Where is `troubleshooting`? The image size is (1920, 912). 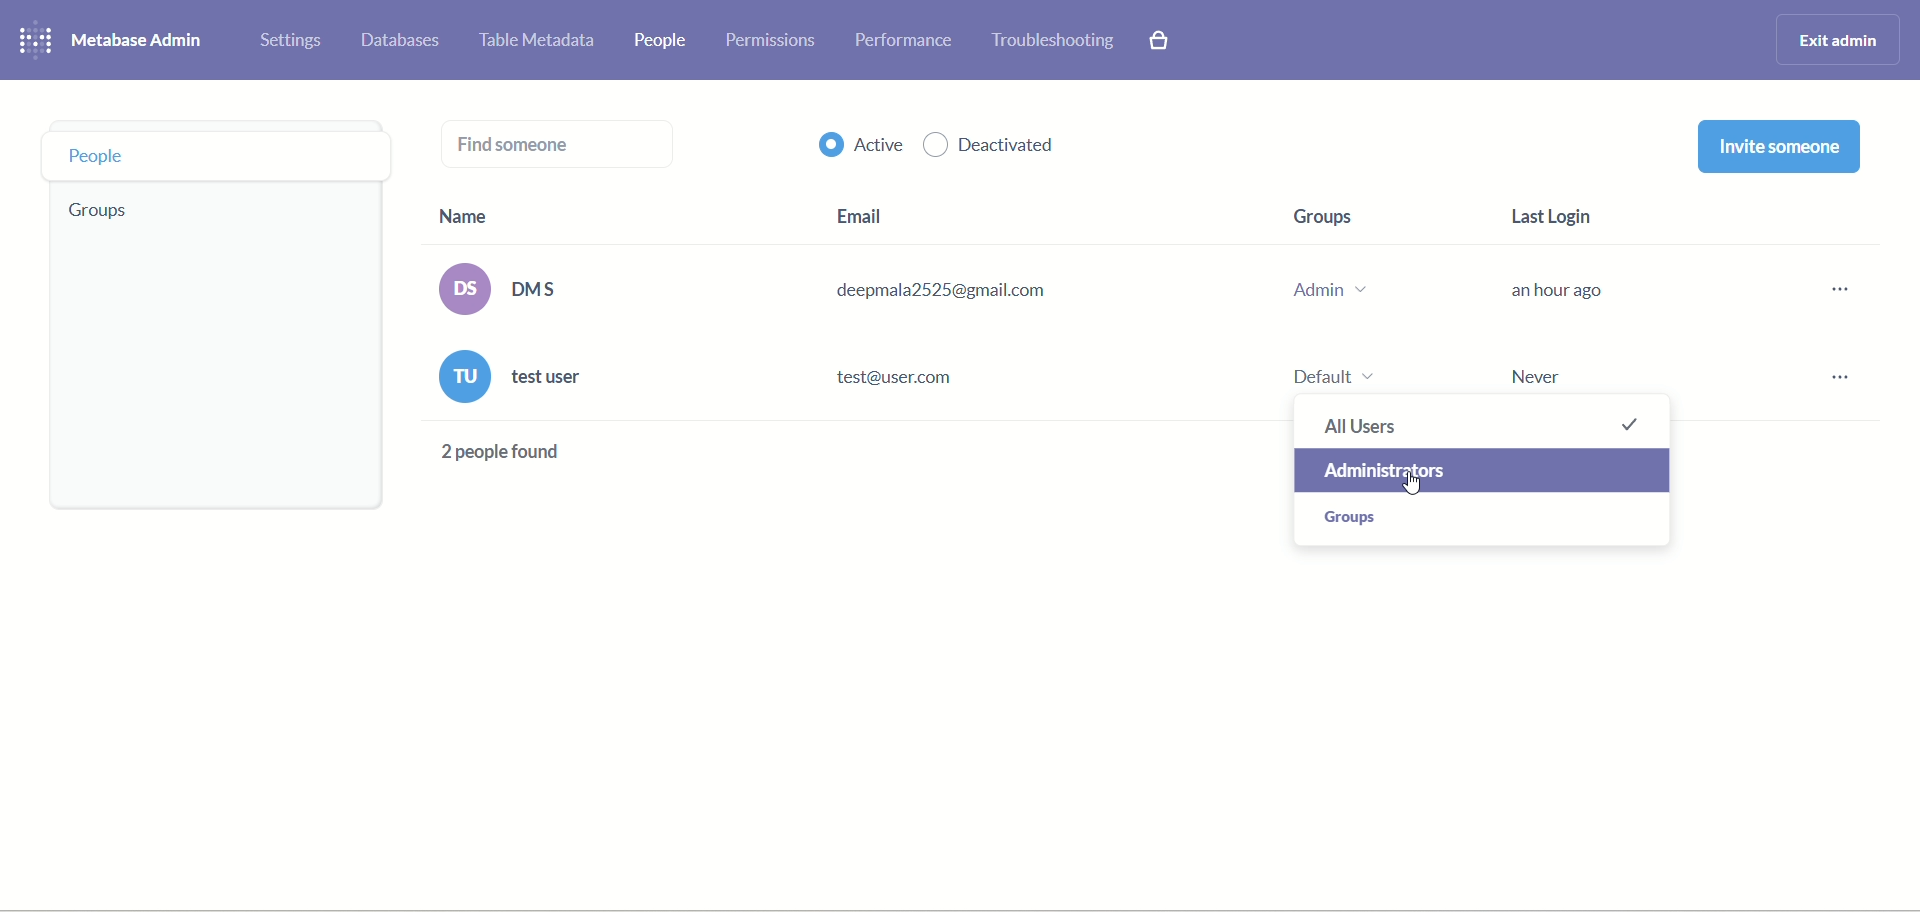
troubleshooting is located at coordinates (1055, 39).